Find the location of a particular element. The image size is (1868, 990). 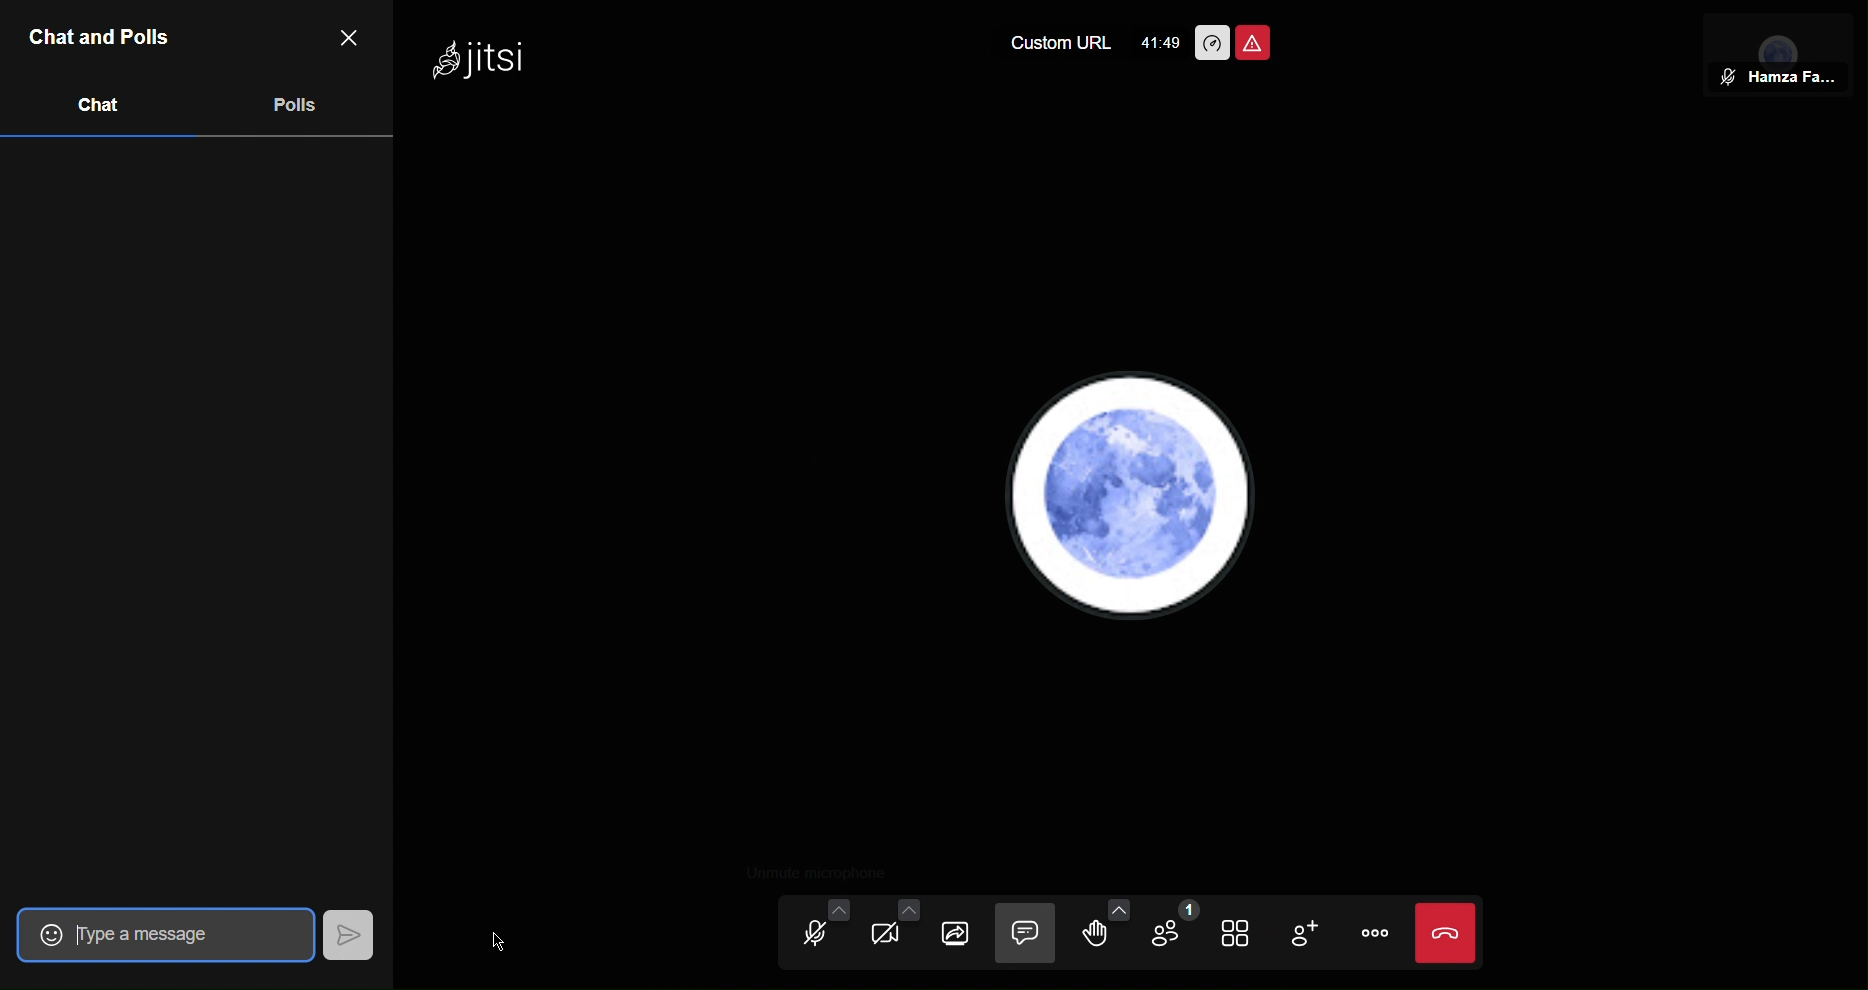

More is located at coordinates (1386, 934).